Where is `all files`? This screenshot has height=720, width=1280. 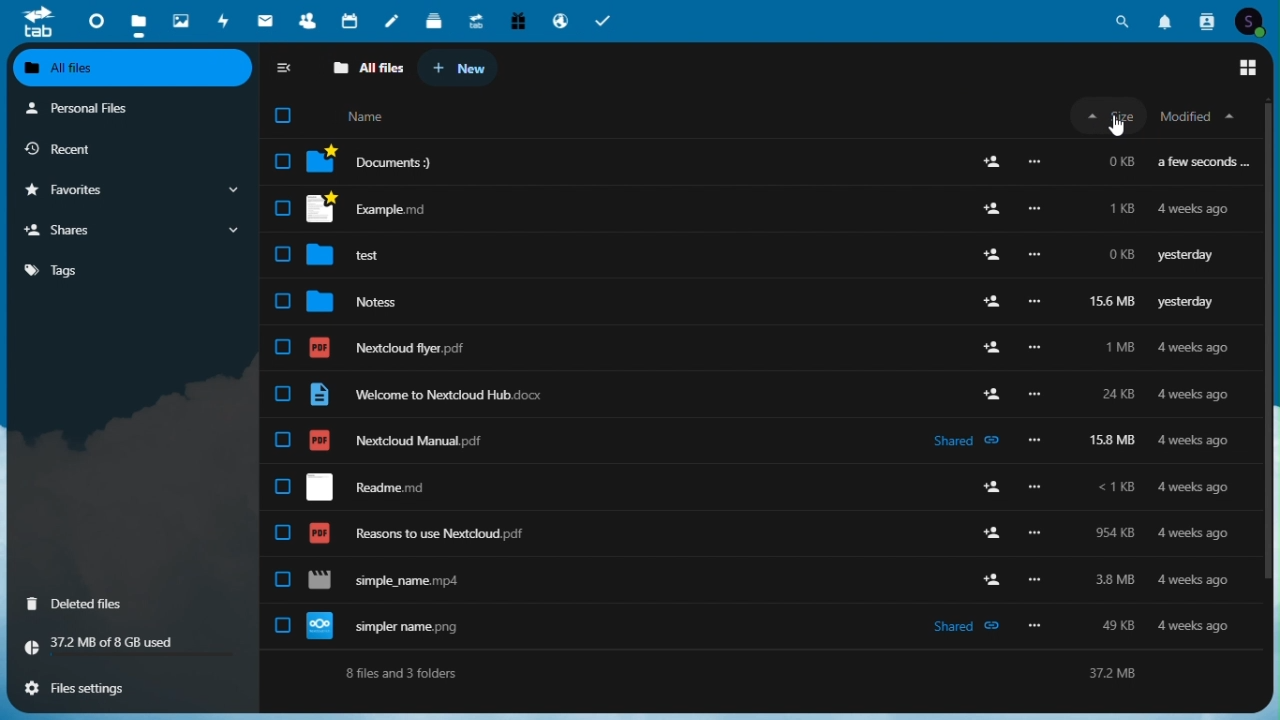
all files is located at coordinates (135, 68).